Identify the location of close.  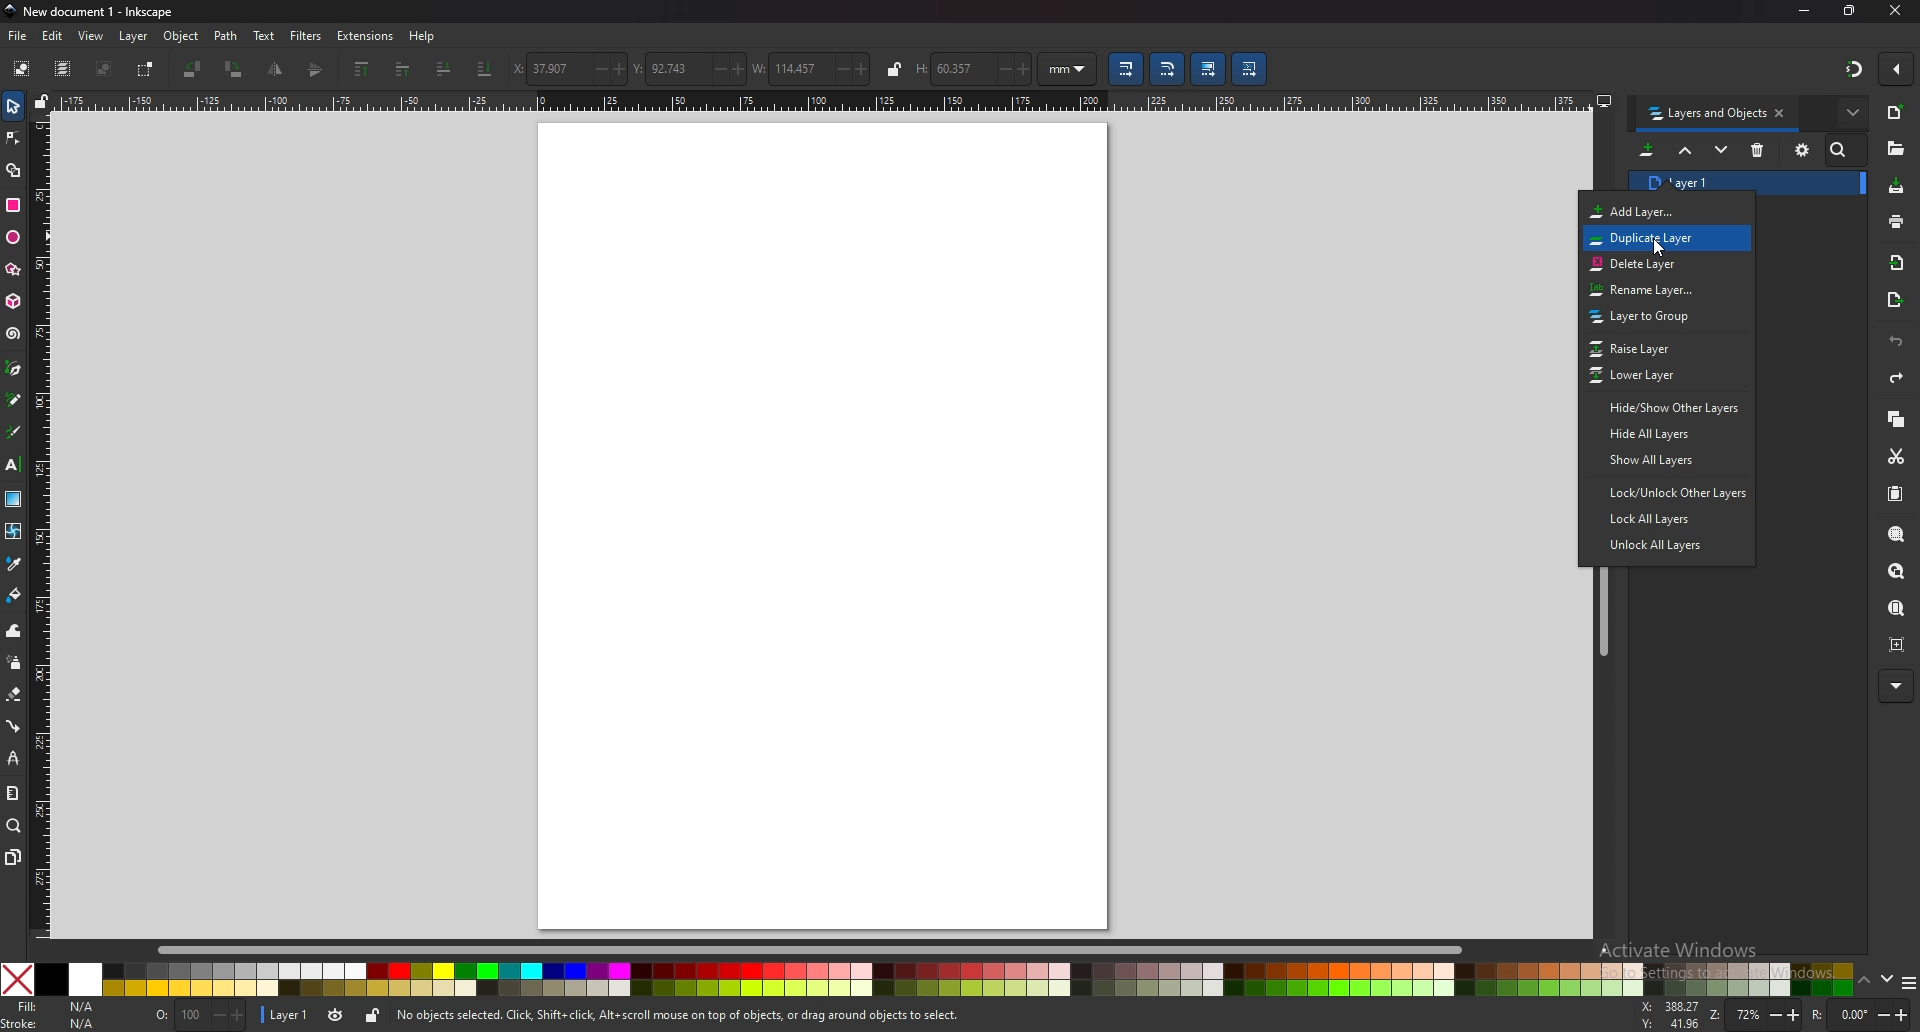
(1896, 11).